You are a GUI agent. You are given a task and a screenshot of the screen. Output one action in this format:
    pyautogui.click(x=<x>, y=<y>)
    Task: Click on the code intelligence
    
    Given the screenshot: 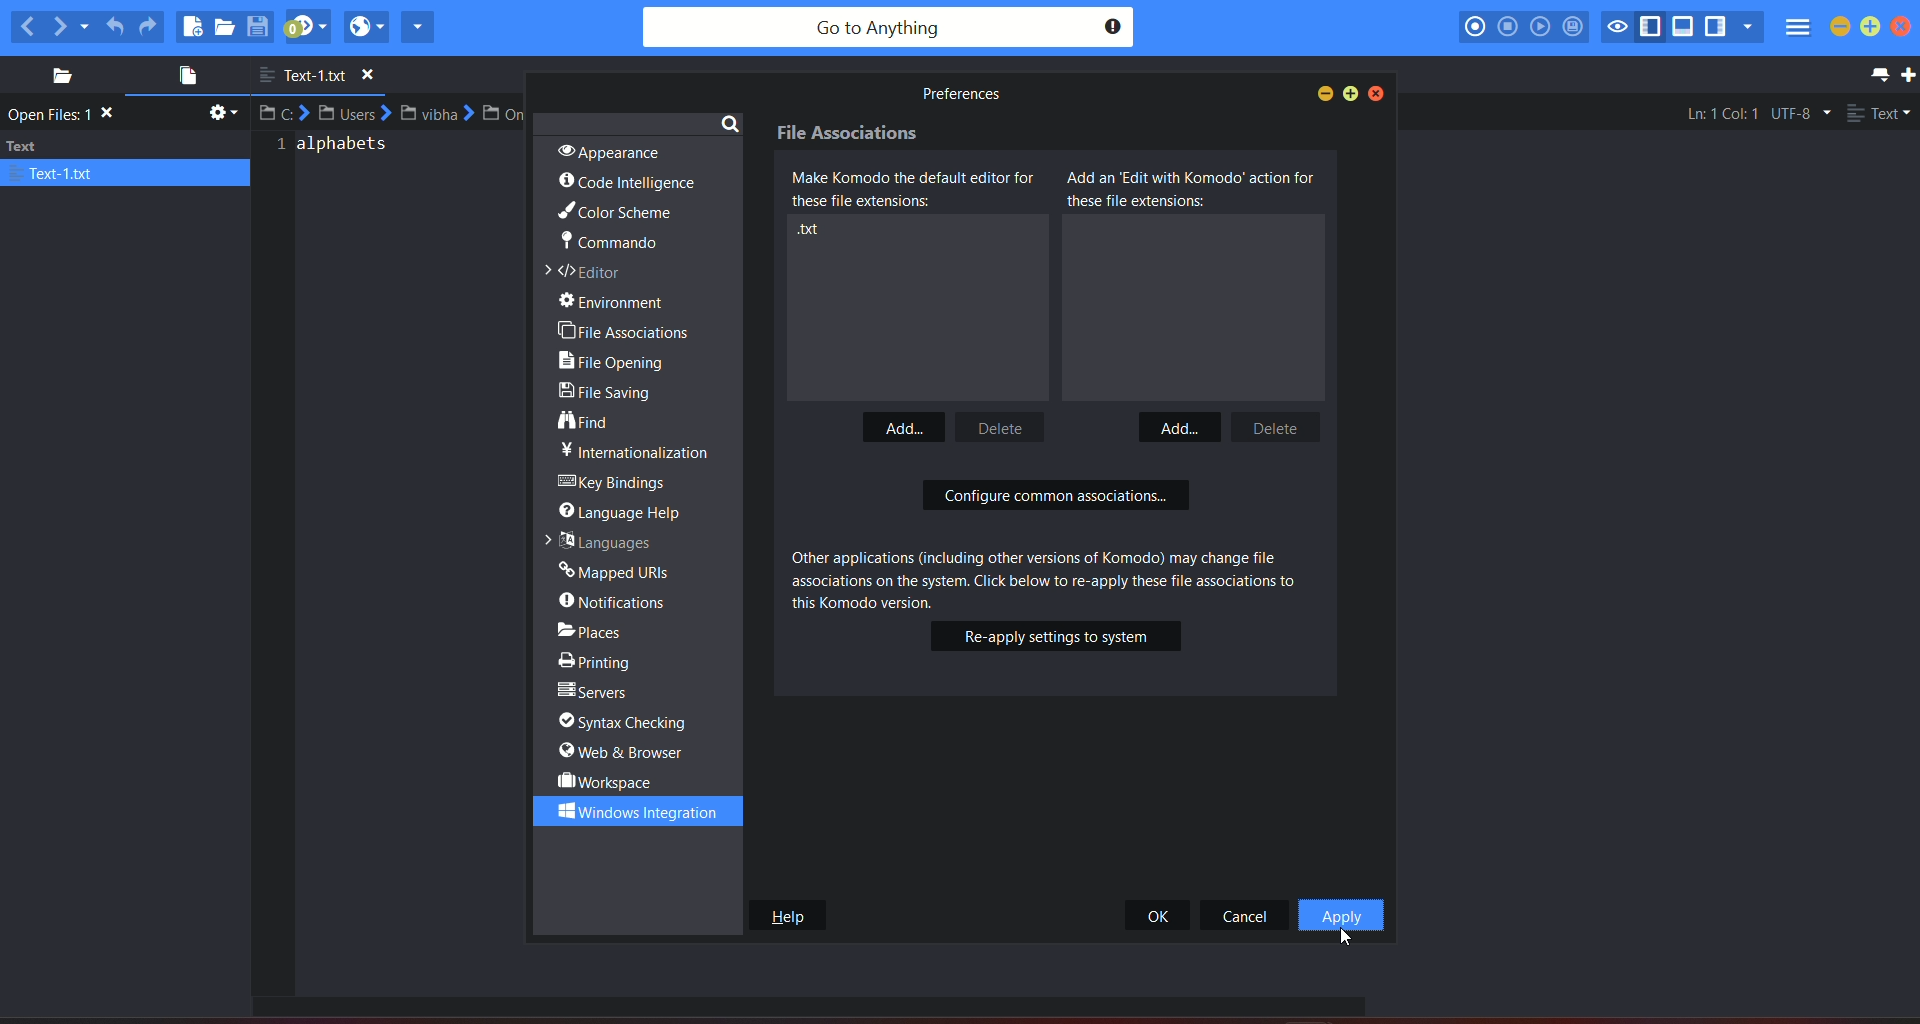 What is the action you would take?
    pyautogui.click(x=628, y=183)
    